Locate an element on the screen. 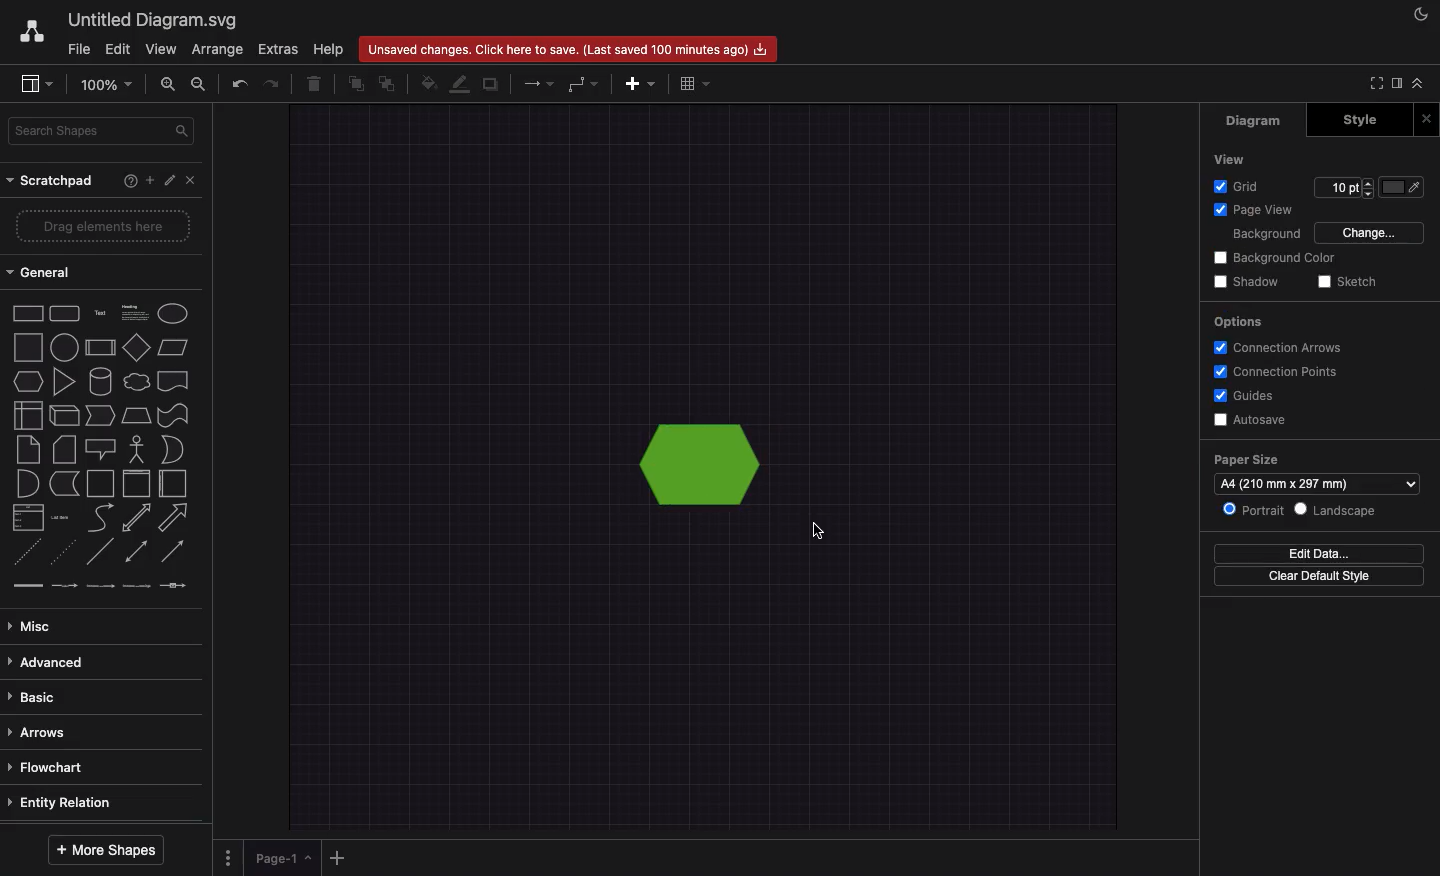 Image resolution: width=1440 pixels, height=876 pixels. Close is located at coordinates (192, 180).